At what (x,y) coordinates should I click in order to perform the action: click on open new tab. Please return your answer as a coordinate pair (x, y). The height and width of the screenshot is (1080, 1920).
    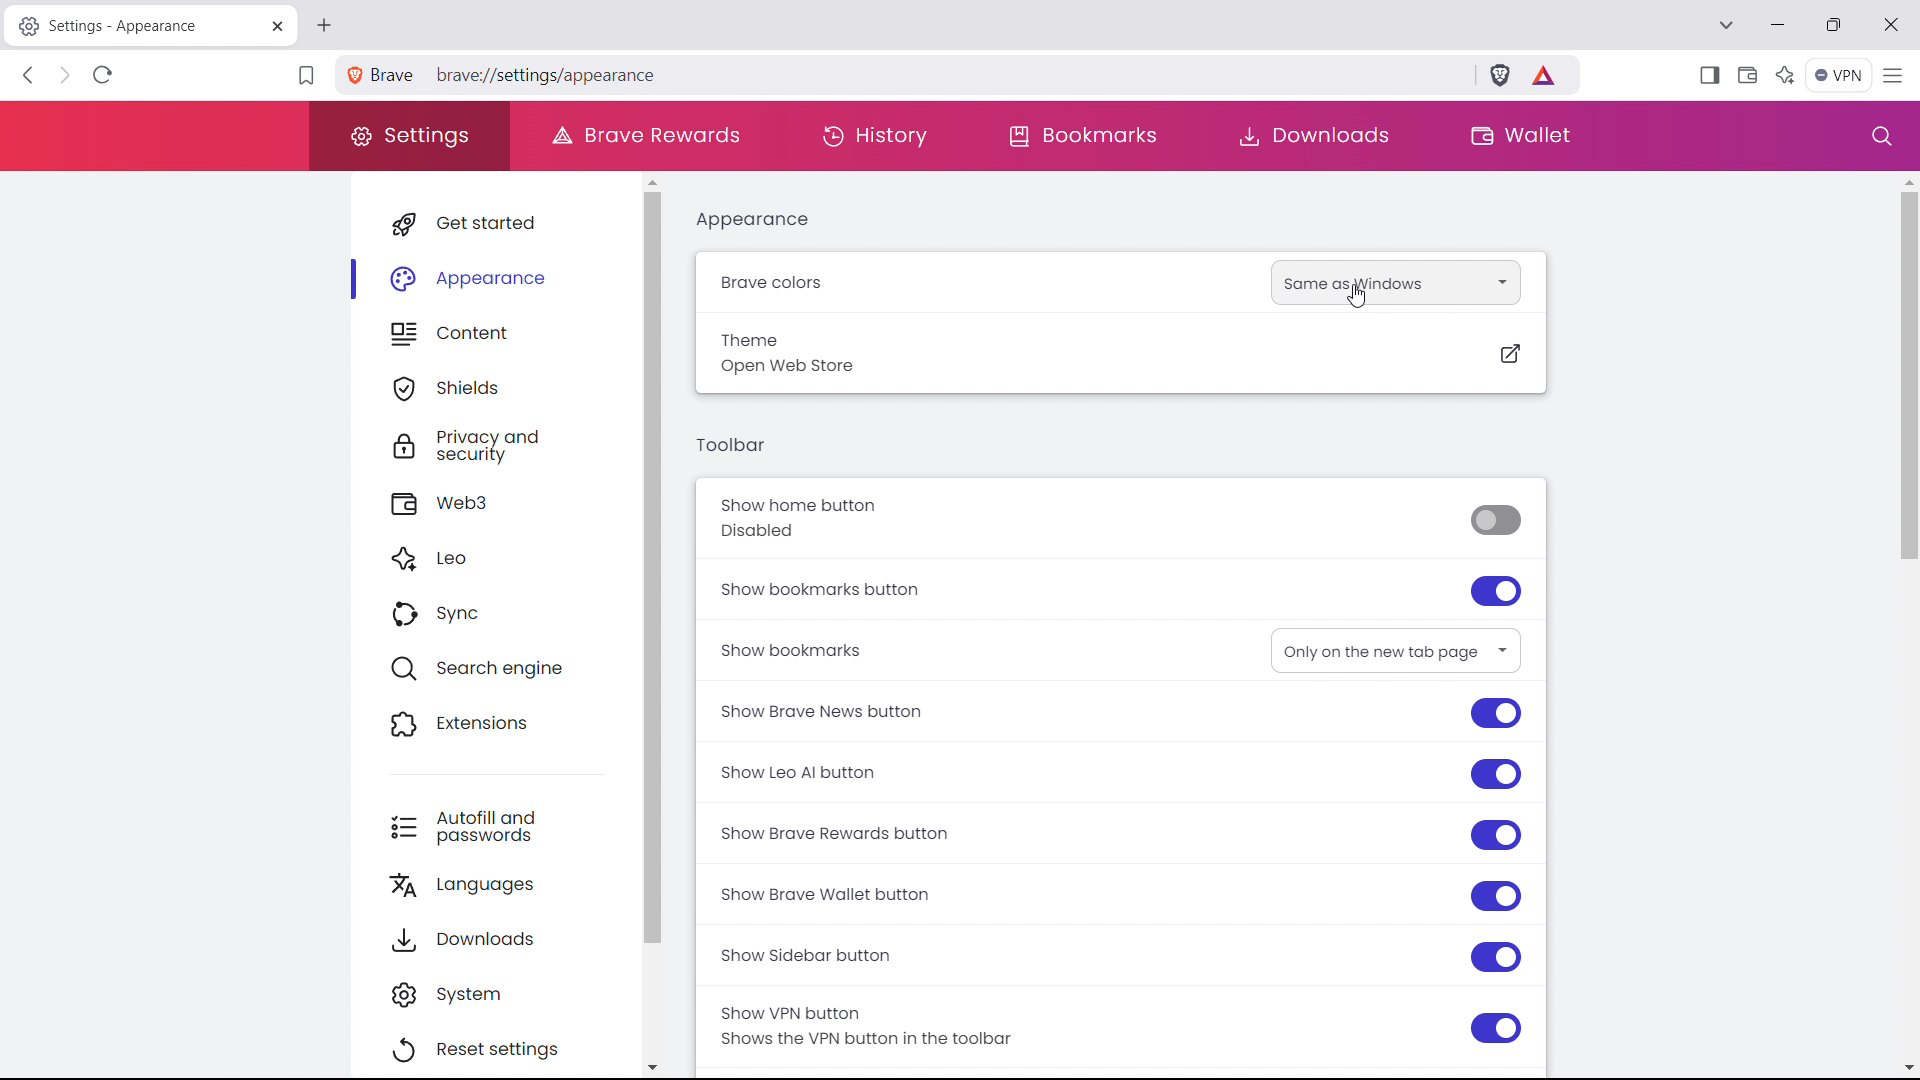
    Looking at the image, I should click on (325, 27).